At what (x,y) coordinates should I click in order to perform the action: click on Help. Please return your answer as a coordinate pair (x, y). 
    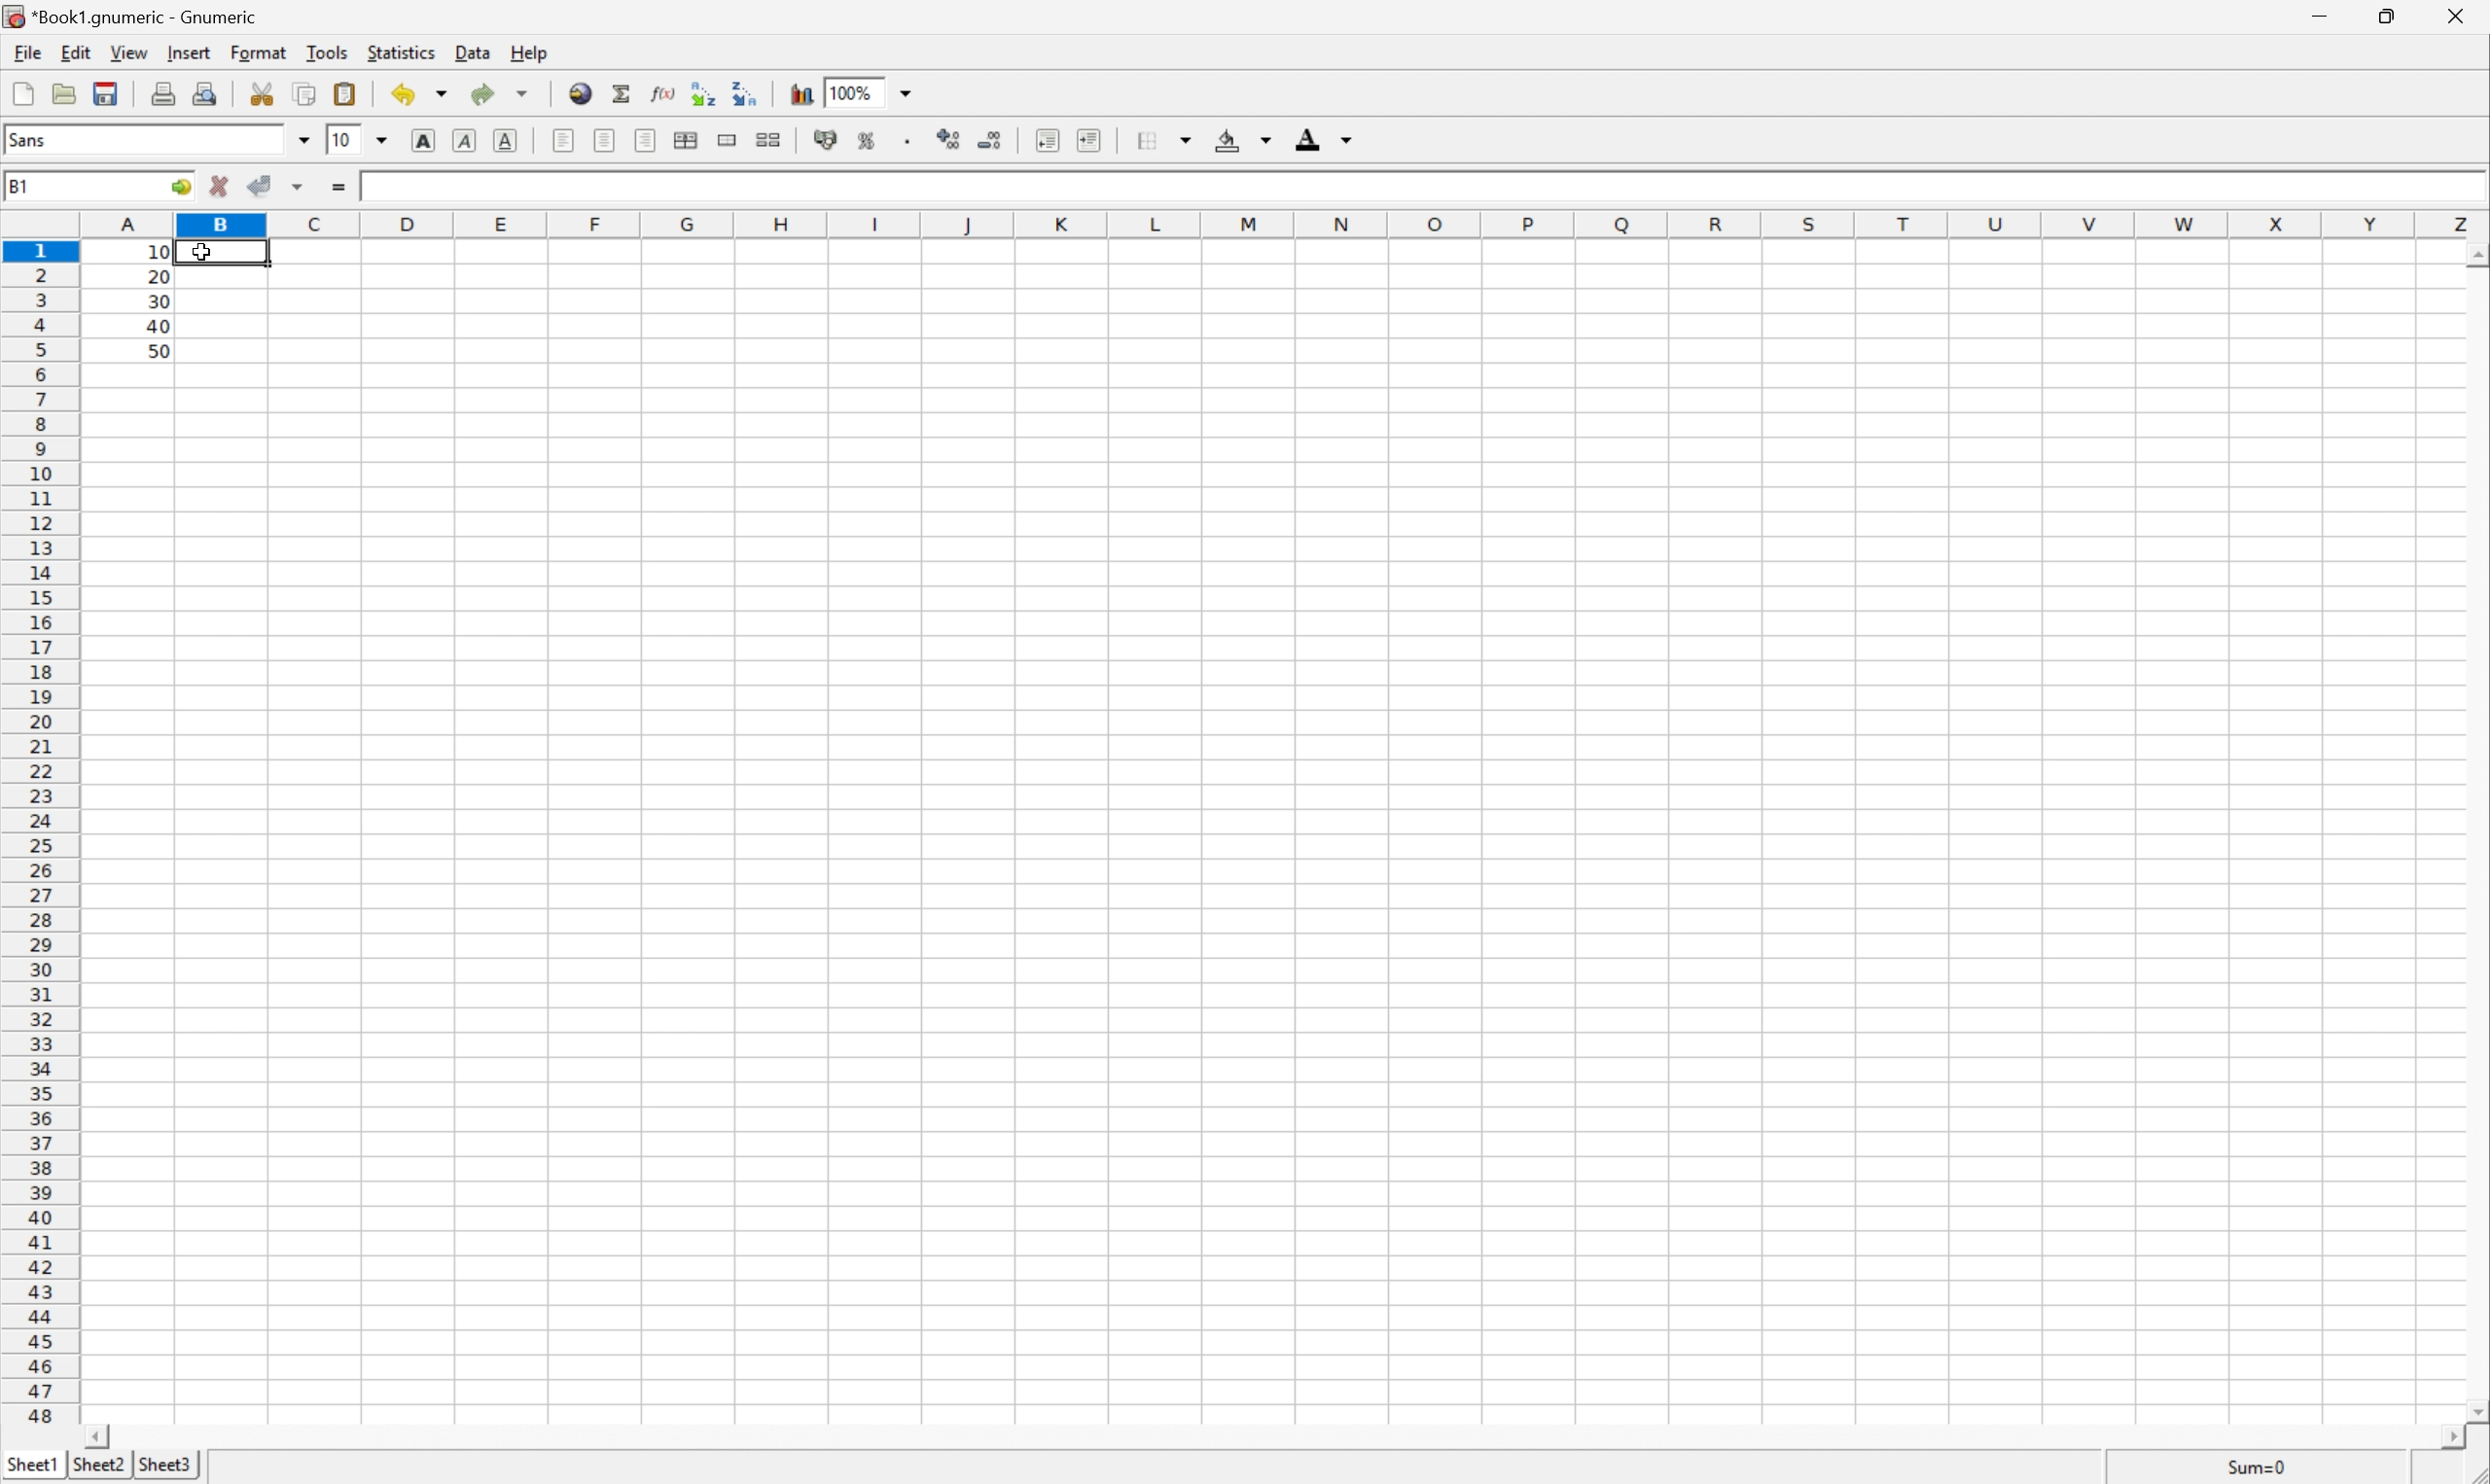
    Looking at the image, I should click on (526, 52).